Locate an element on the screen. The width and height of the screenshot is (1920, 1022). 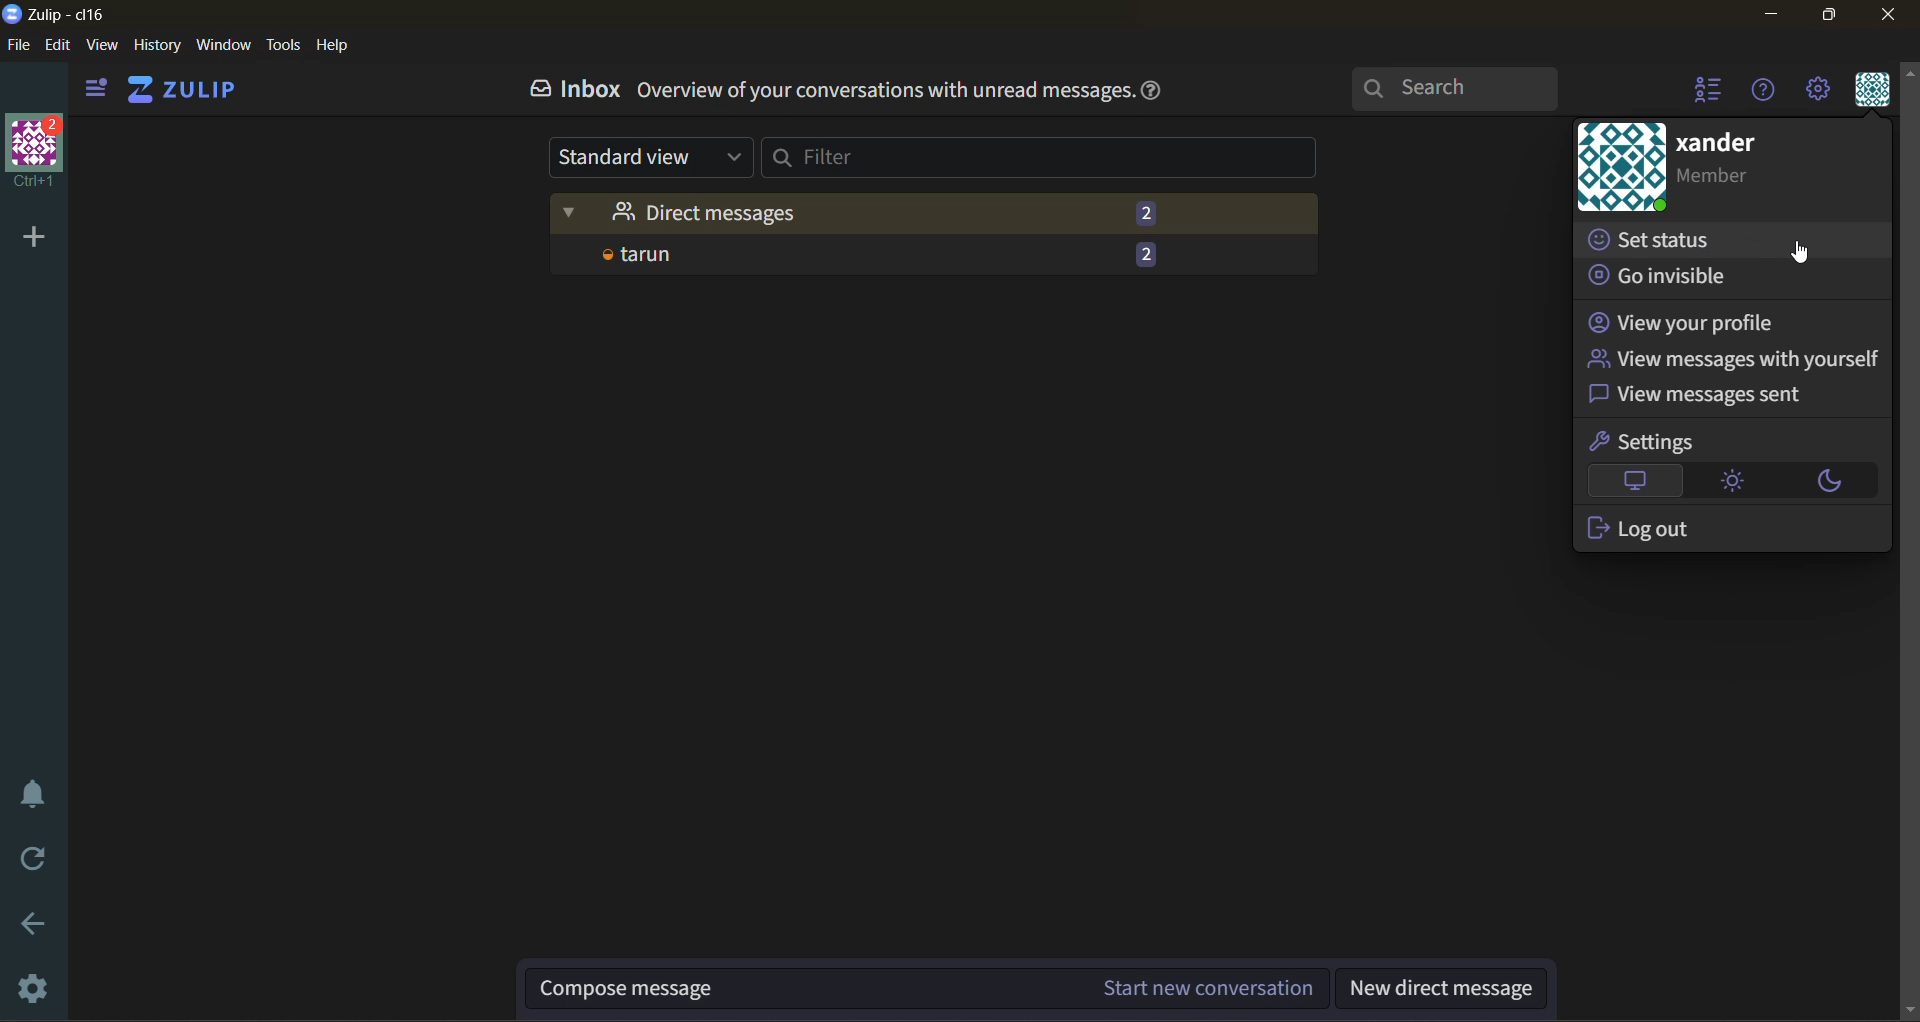
view home is located at coordinates (186, 90).